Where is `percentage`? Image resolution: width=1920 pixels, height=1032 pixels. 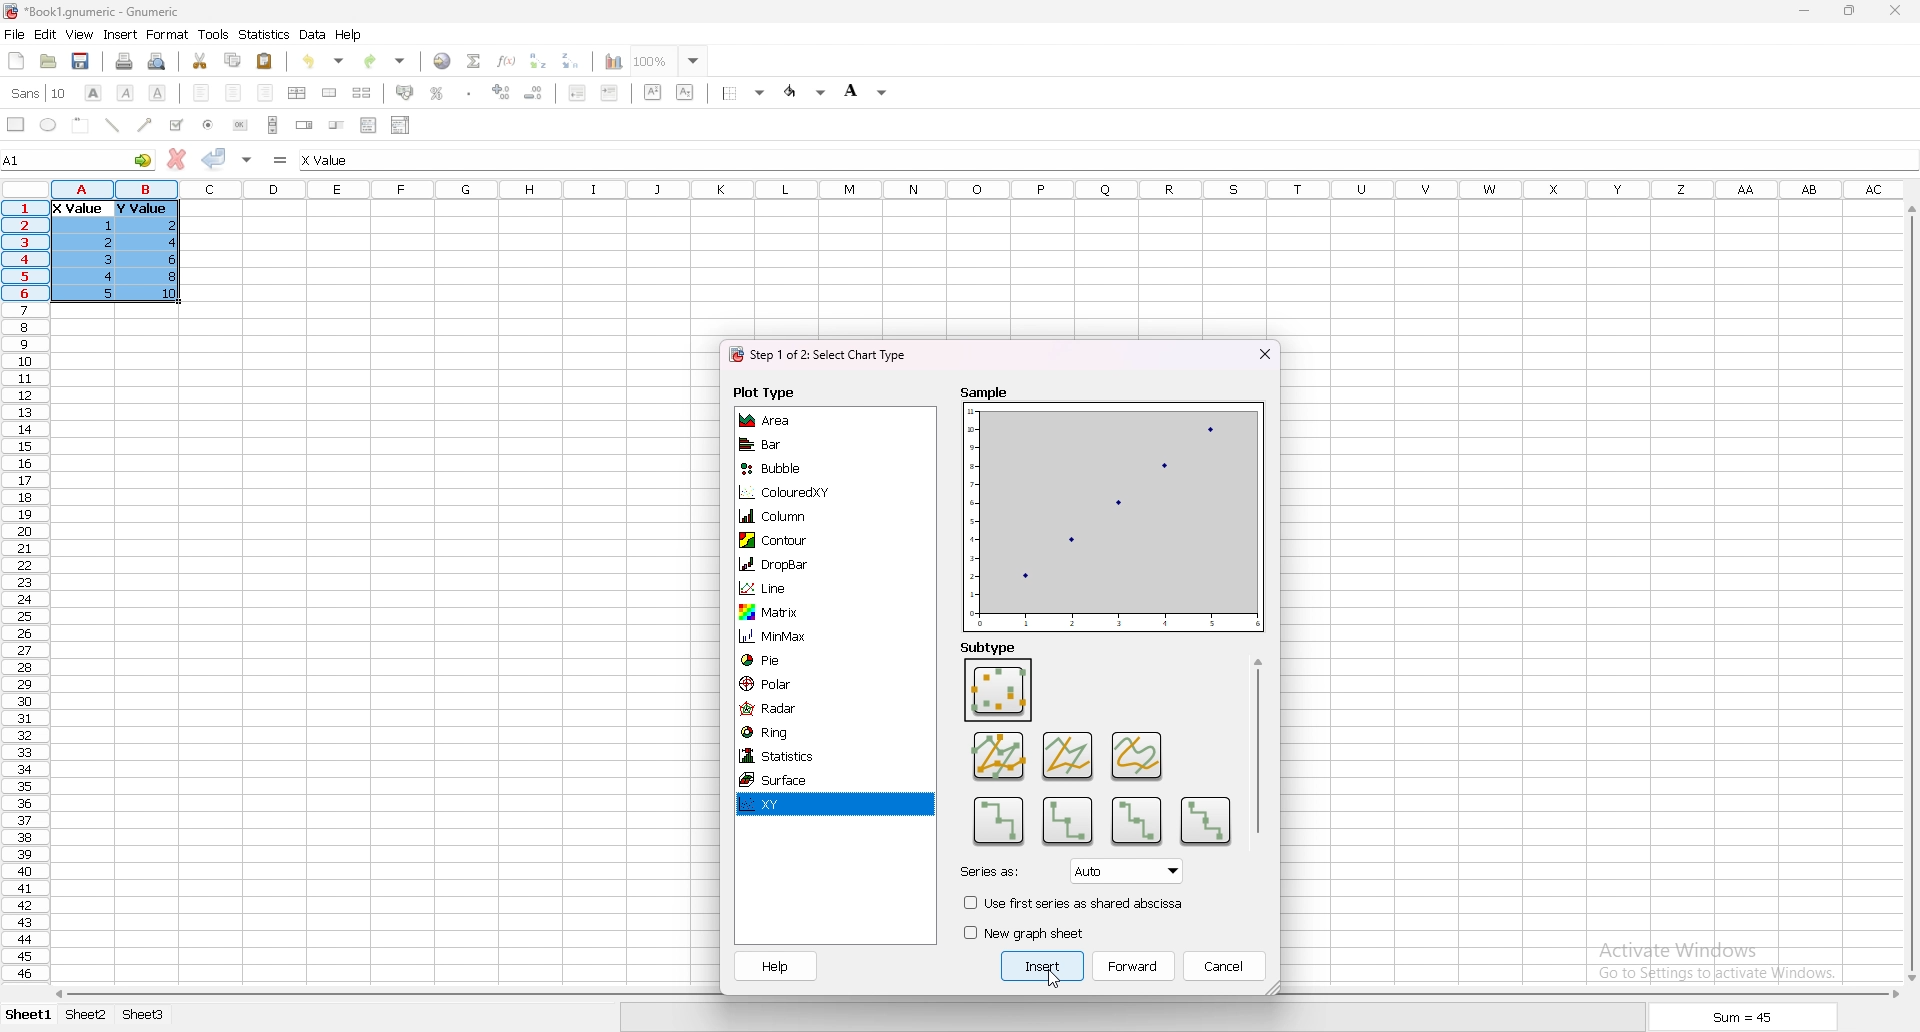
percentage is located at coordinates (437, 93).